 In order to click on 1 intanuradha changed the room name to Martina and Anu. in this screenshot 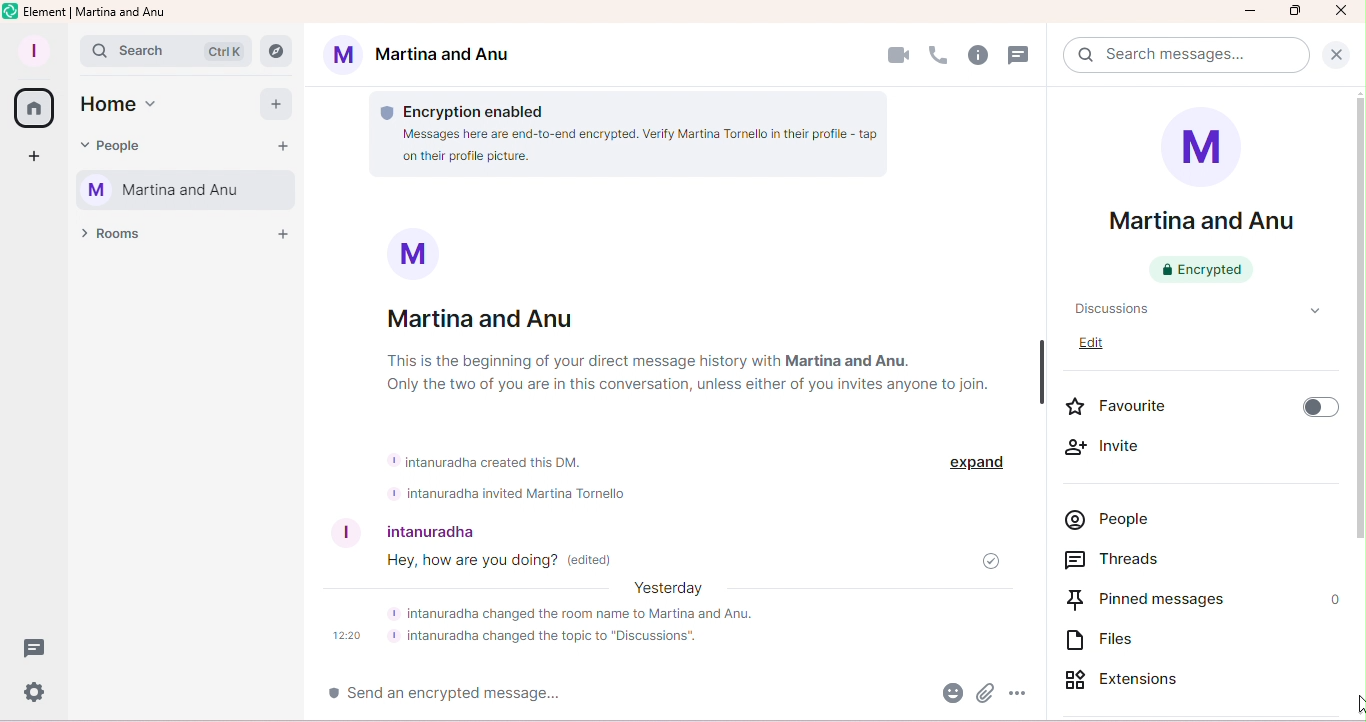, I will do `click(599, 613)`.